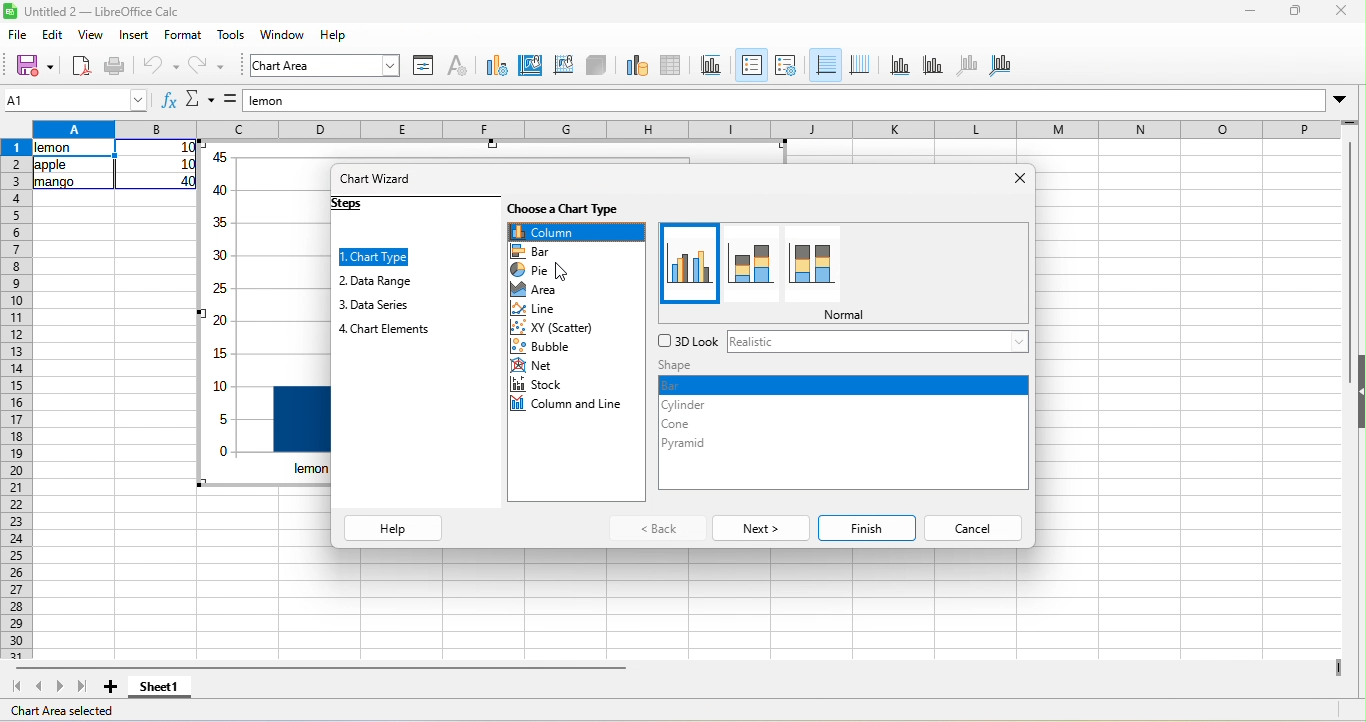 Image resolution: width=1366 pixels, height=722 pixels. Describe the element at coordinates (899, 67) in the screenshot. I see `x axis` at that location.